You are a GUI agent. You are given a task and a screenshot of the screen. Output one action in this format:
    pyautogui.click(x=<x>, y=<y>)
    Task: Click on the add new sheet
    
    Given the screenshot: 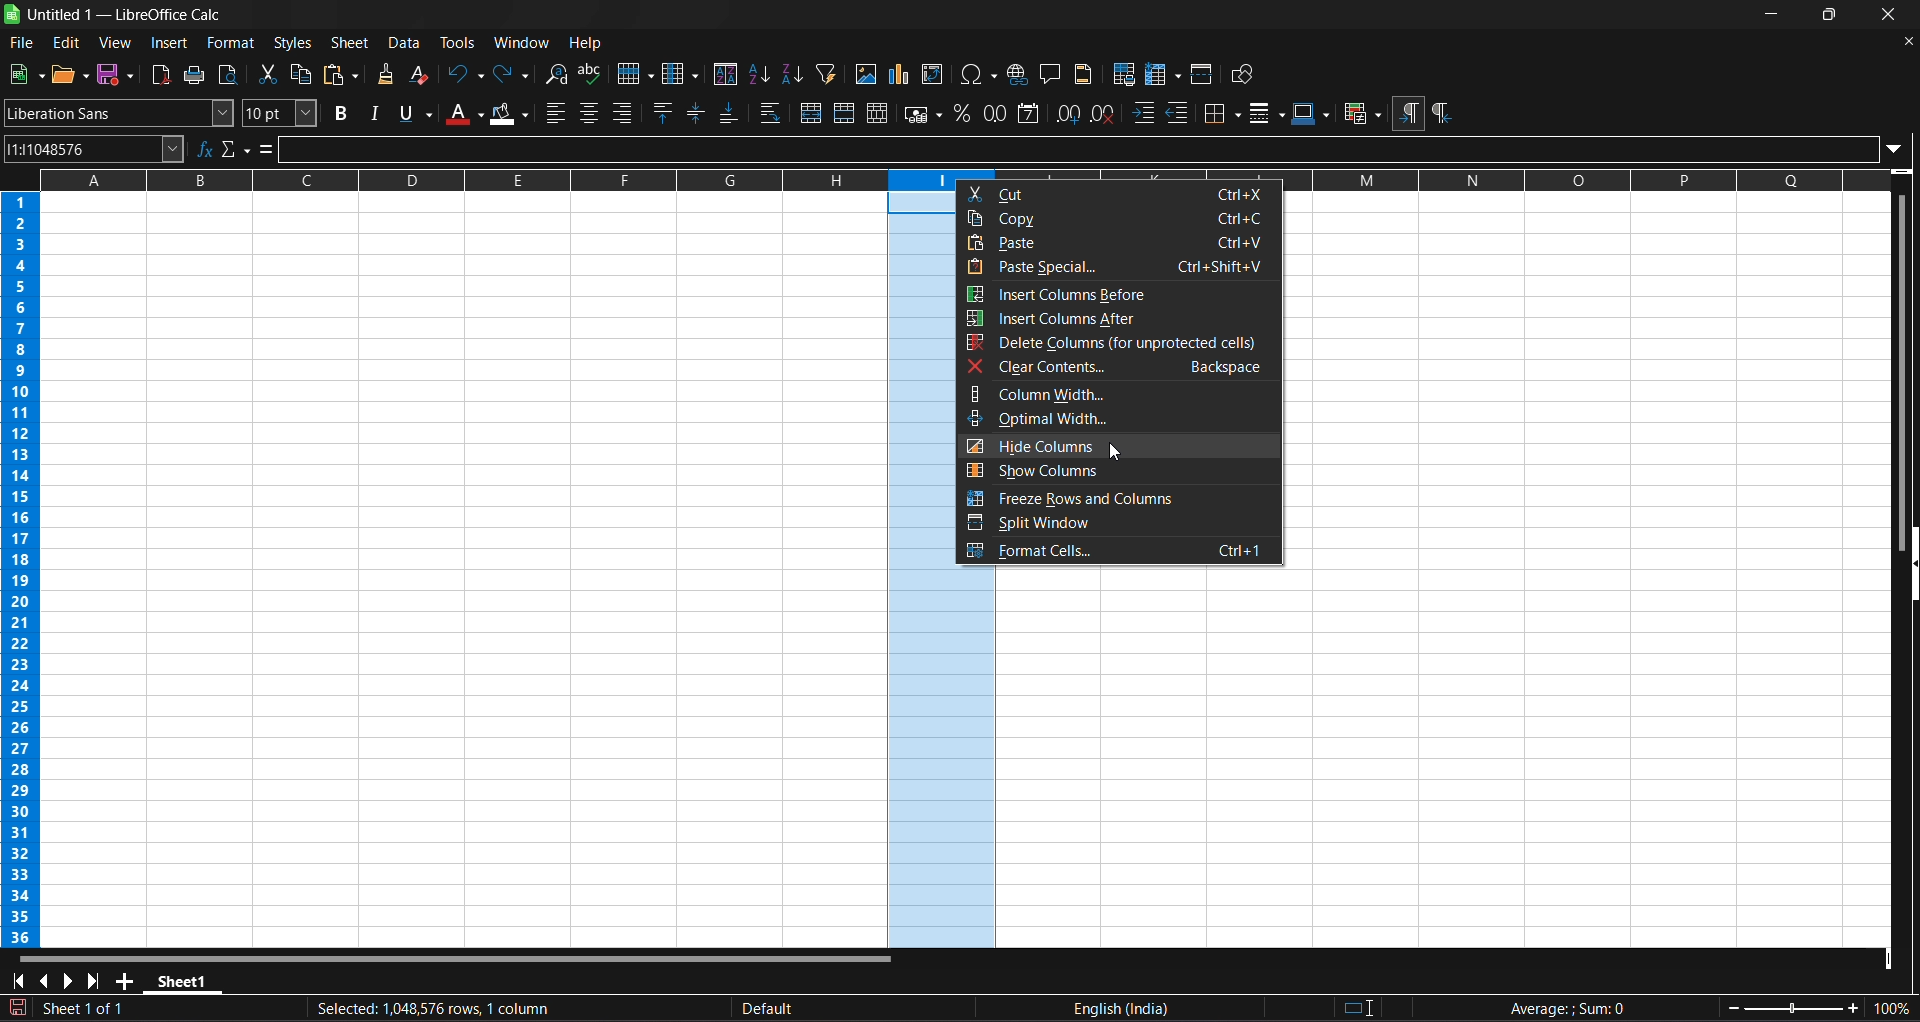 What is the action you would take?
    pyautogui.click(x=125, y=980)
    